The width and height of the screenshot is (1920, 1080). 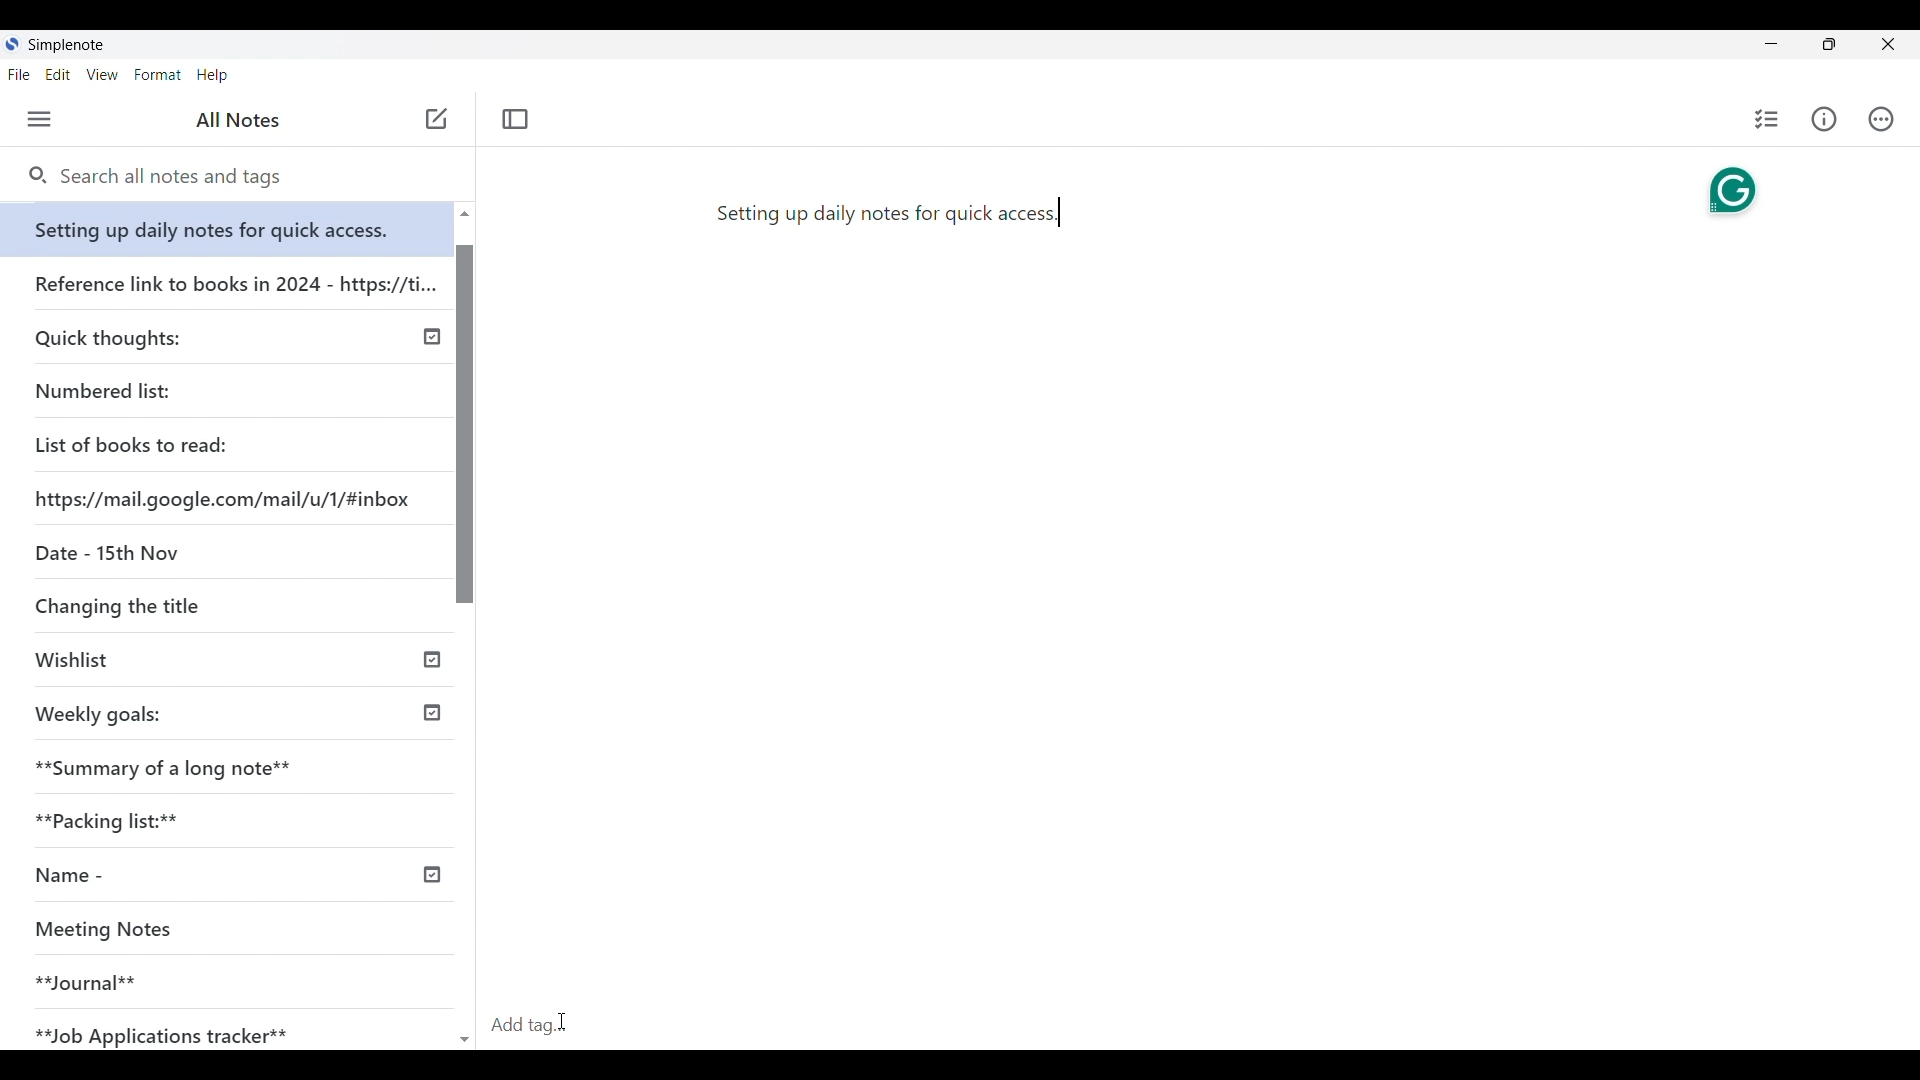 I want to click on Software note, so click(x=72, y=44).